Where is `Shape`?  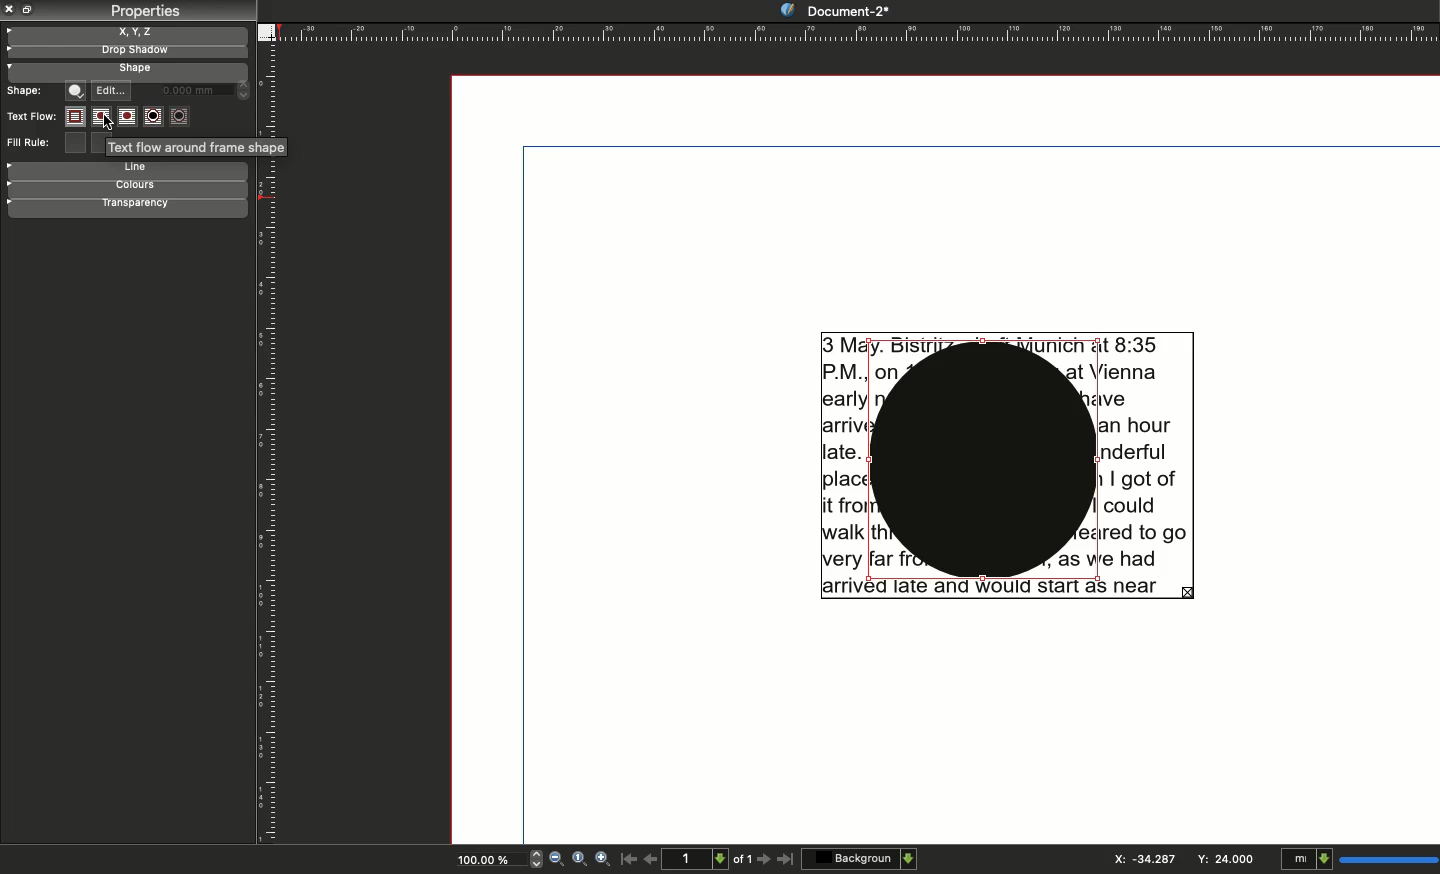 Shape is located at coordinates (27, 91).